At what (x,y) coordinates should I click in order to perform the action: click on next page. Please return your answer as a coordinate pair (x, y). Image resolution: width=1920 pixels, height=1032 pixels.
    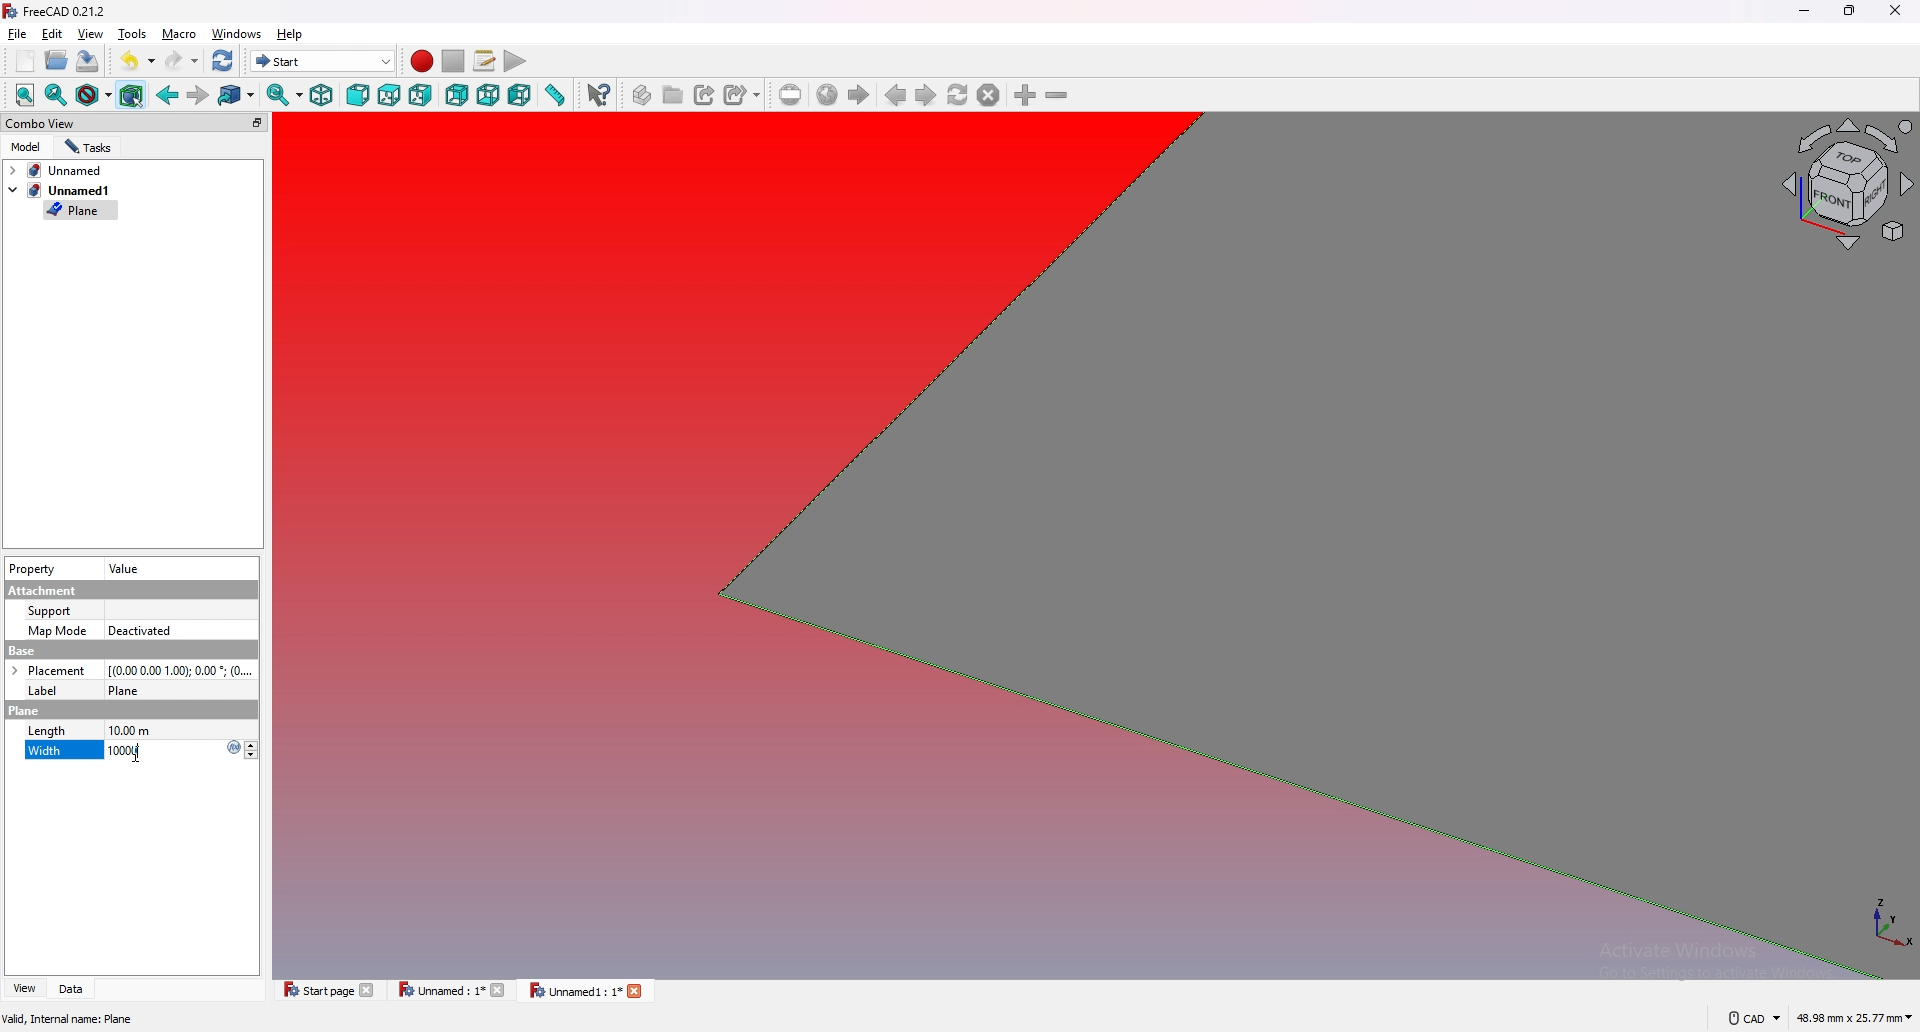
    Looking at the image, I should click on (927, 96).